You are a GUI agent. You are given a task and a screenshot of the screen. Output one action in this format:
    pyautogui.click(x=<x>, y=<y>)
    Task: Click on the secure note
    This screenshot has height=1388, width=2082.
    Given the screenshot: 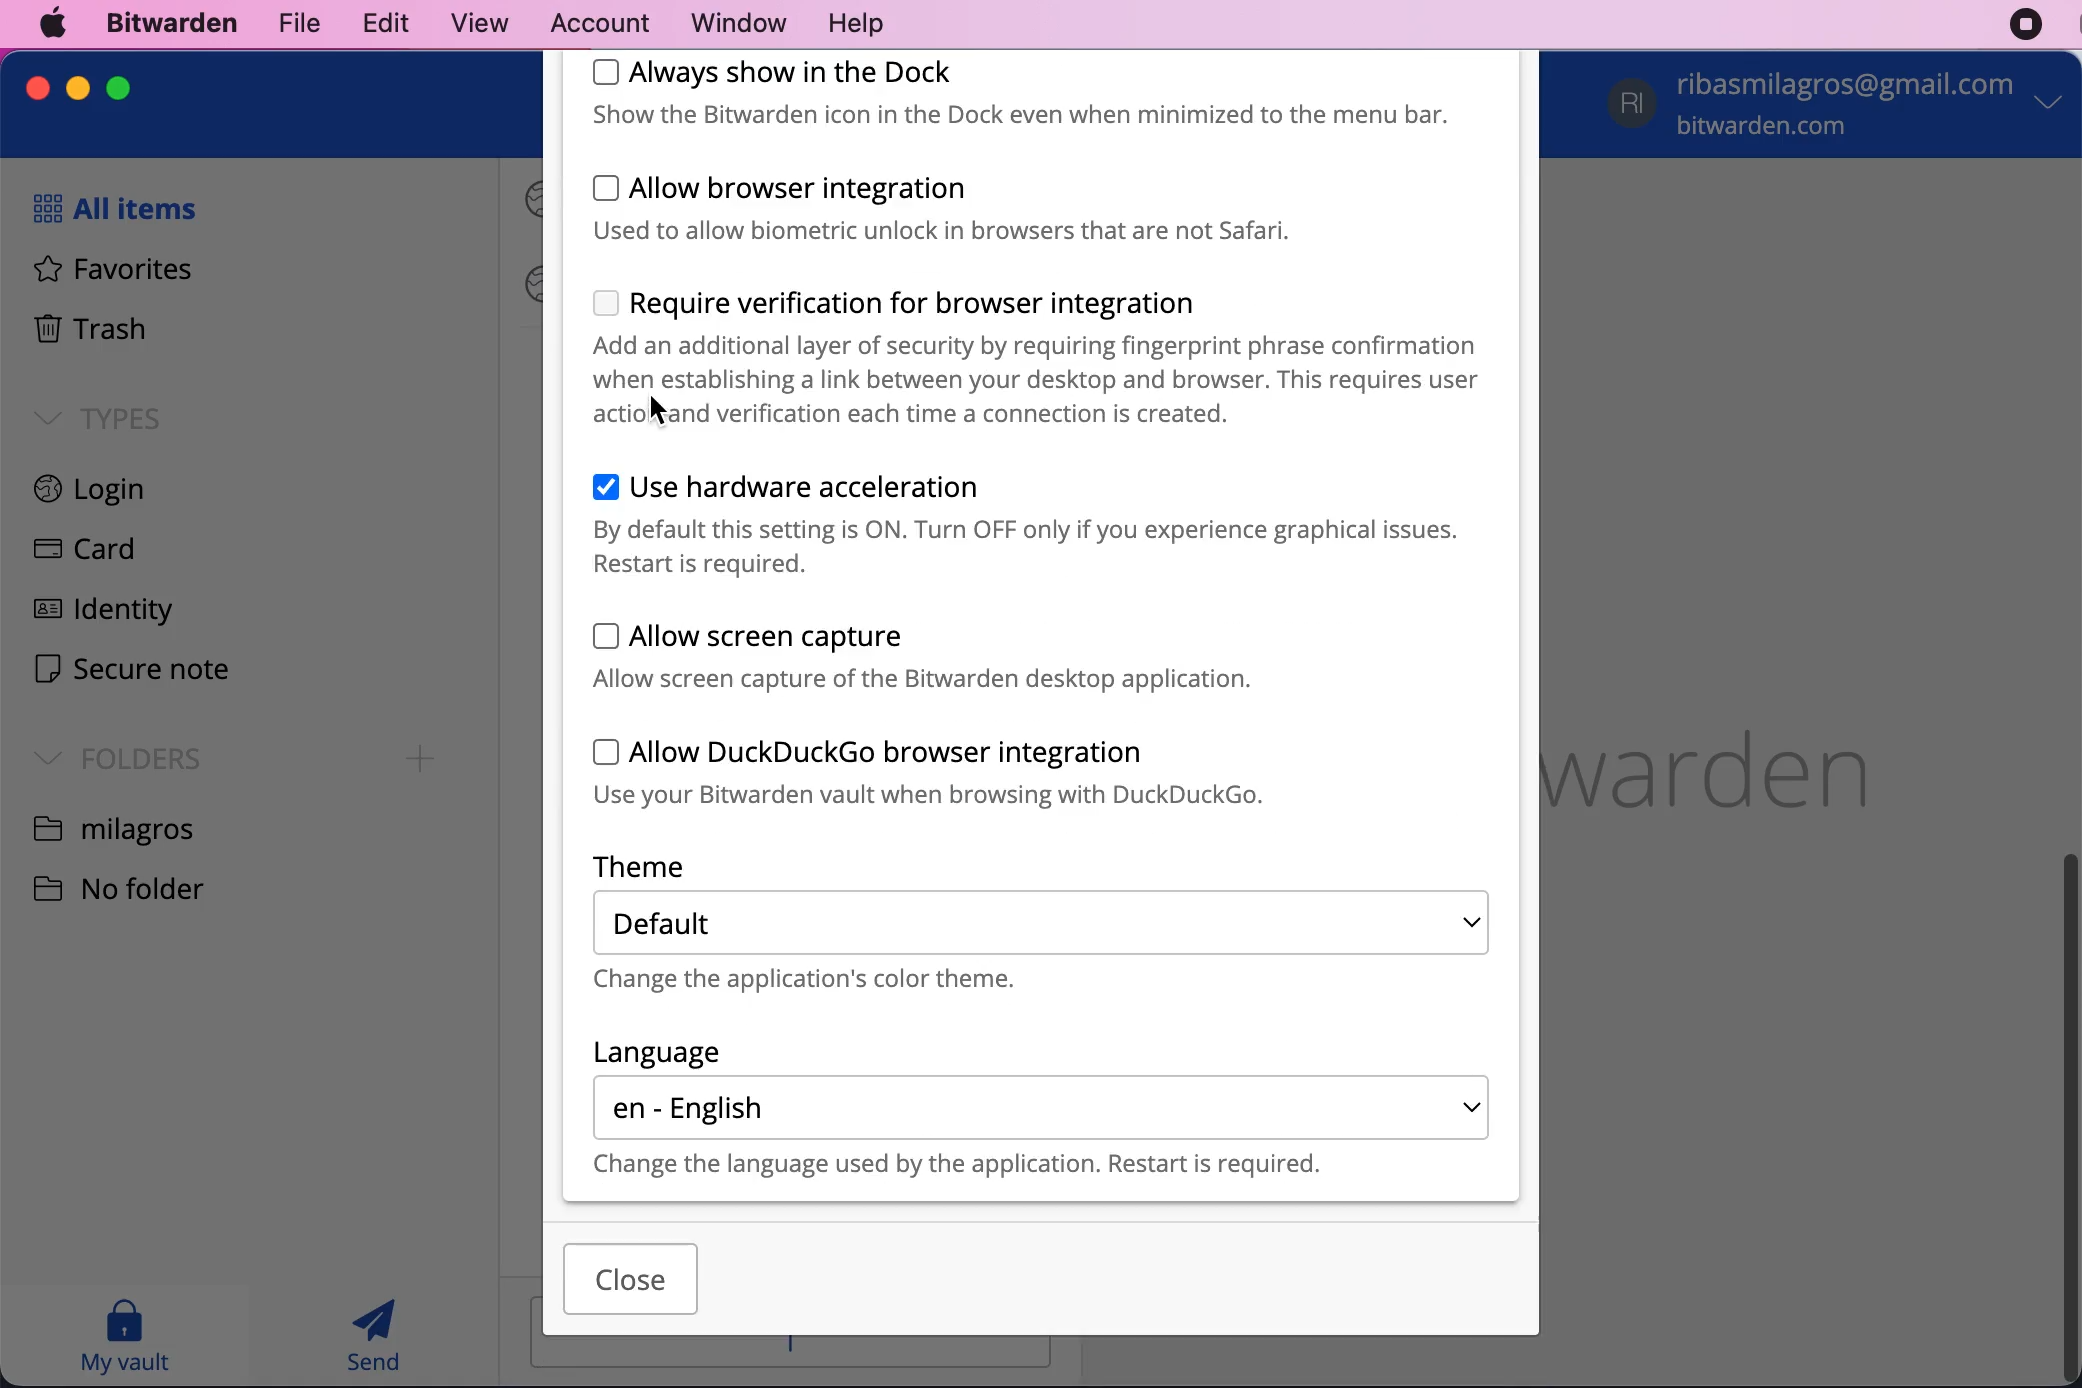 What is the action you would take?
    pyautogui.click(x=131, y=672)
    